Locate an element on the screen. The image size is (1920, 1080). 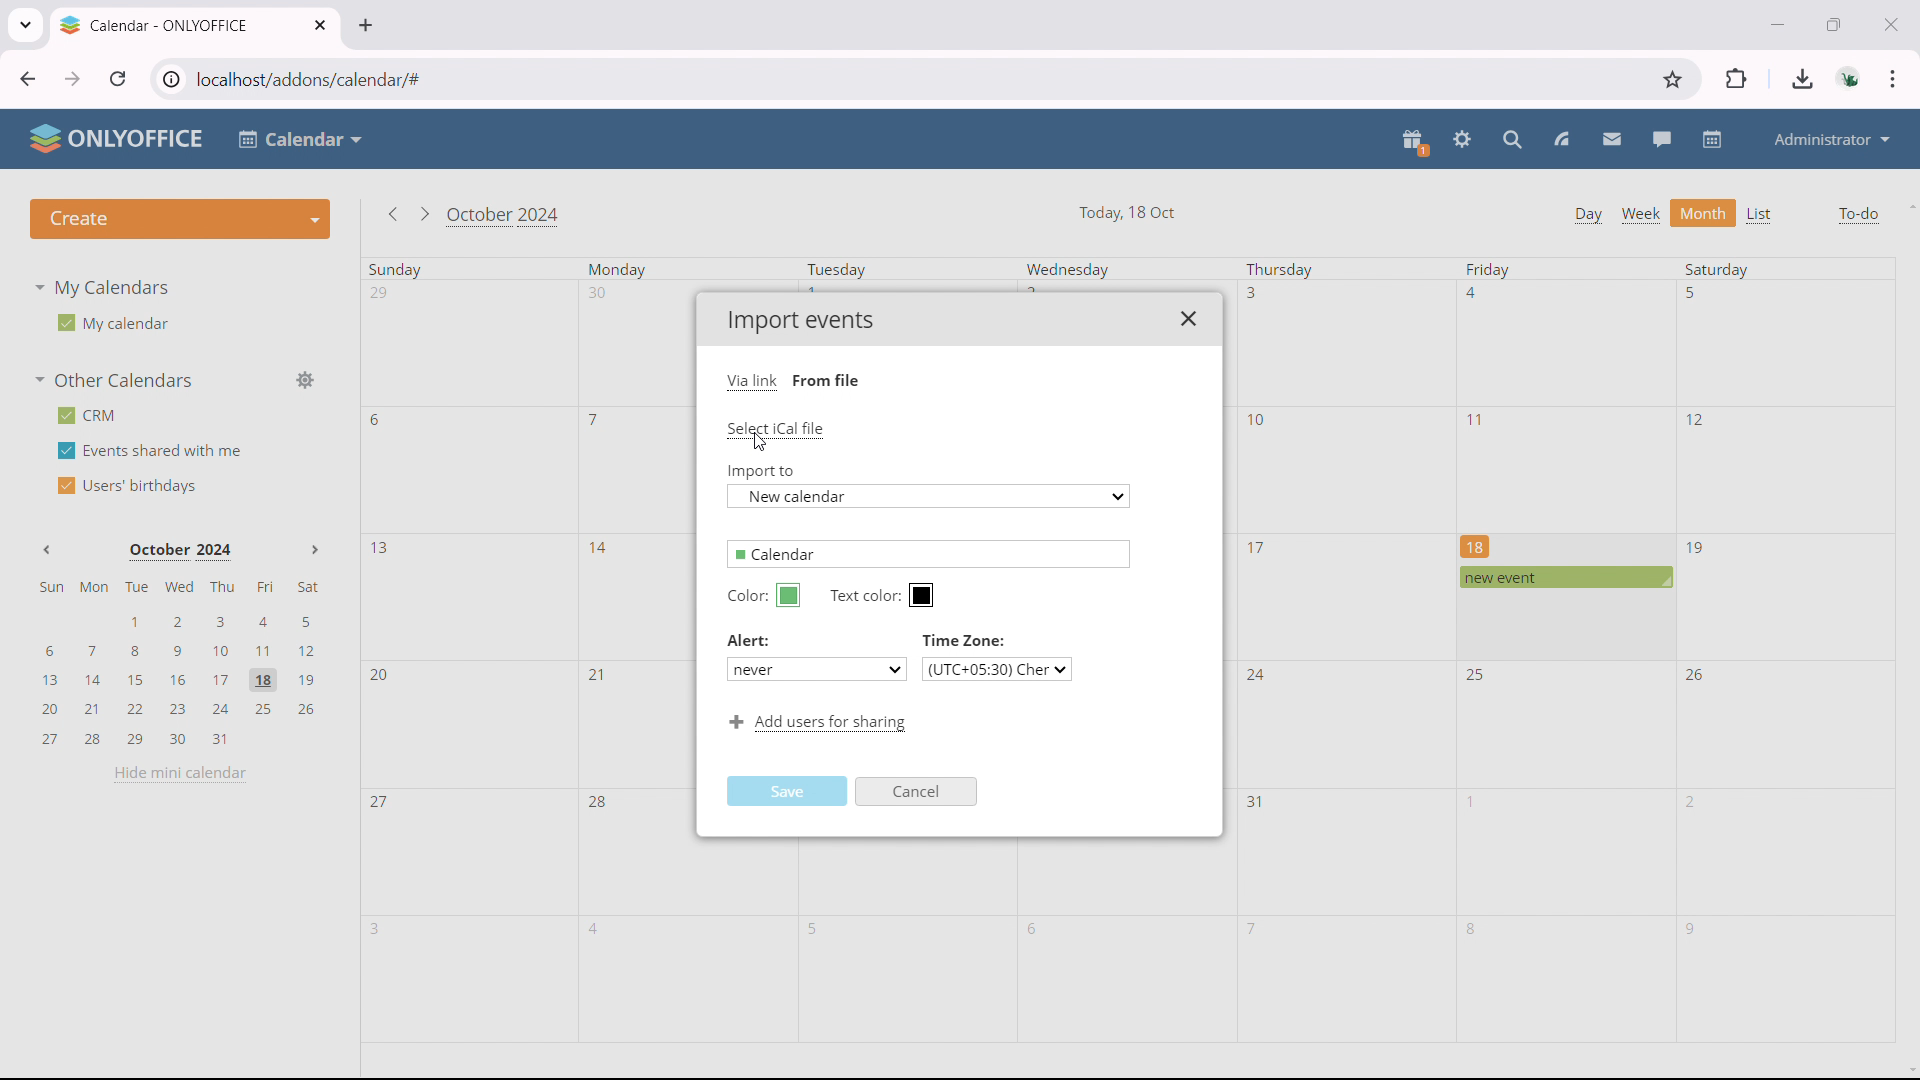
18 is located at coordinates (1476, 545).